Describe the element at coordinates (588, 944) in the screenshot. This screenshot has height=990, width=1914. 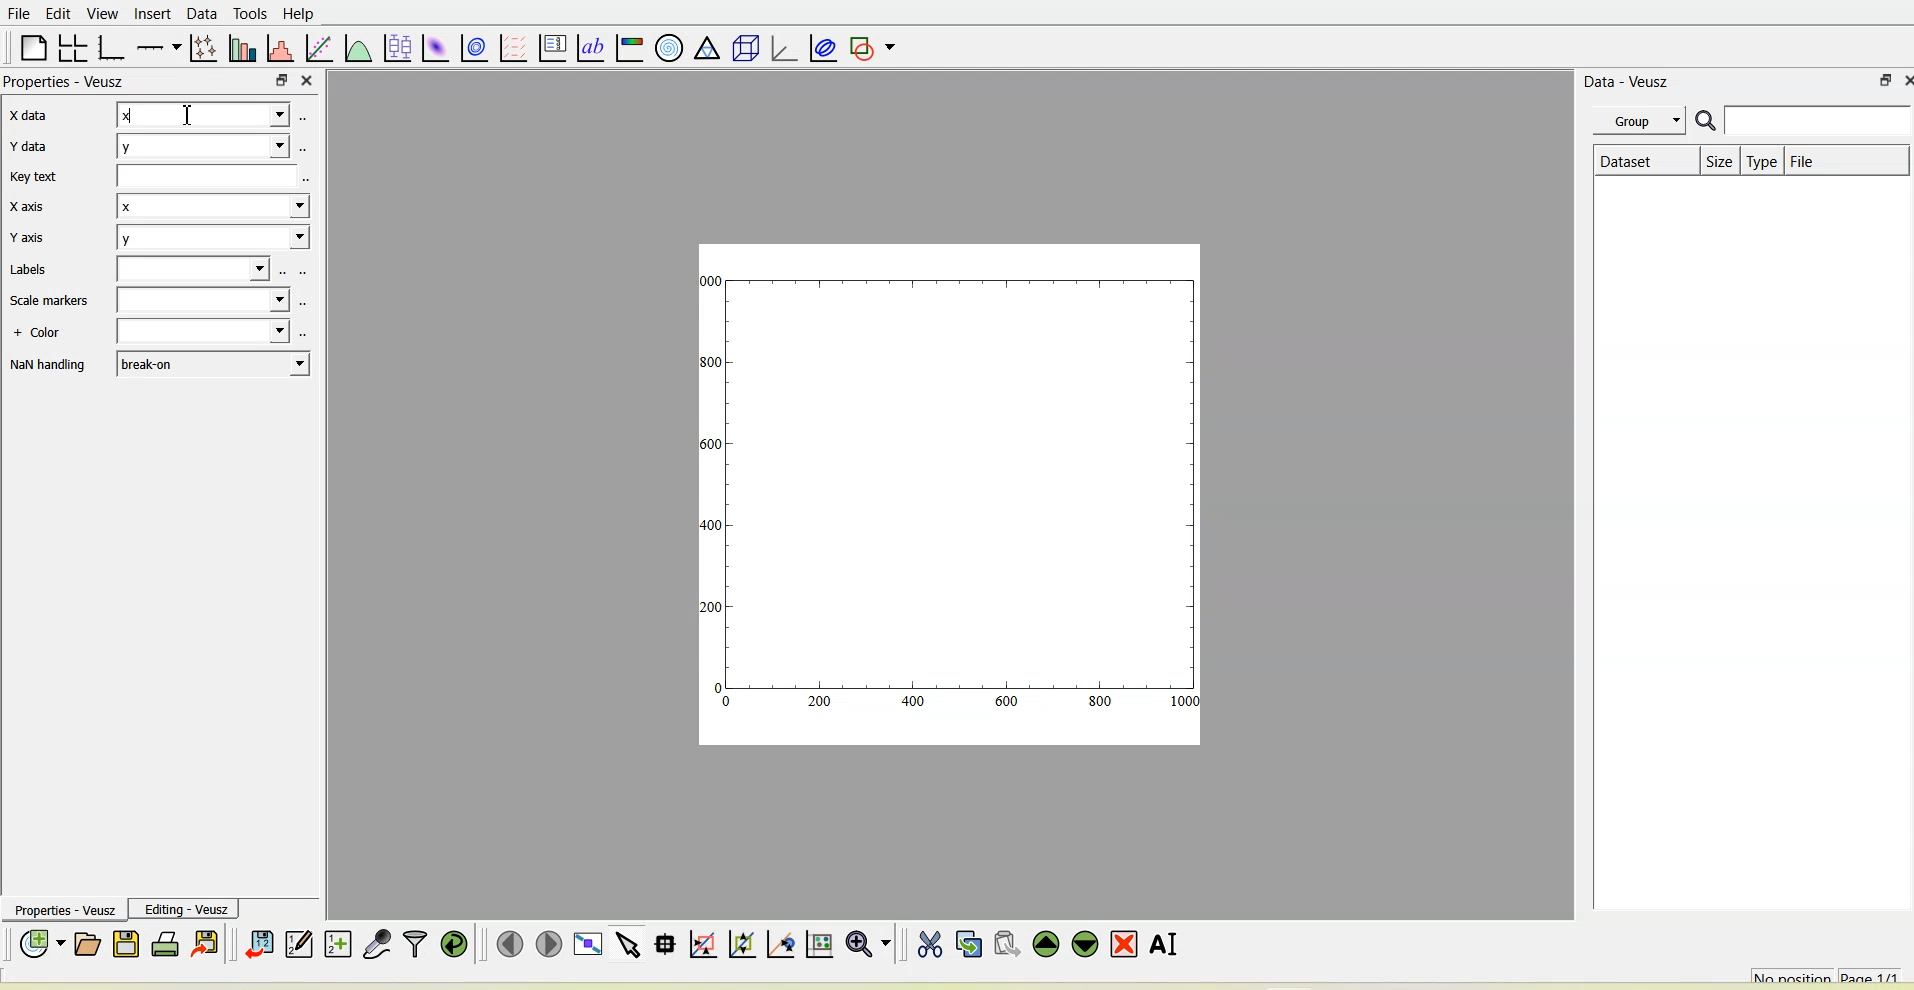
I see `View plot full screen` at that location.